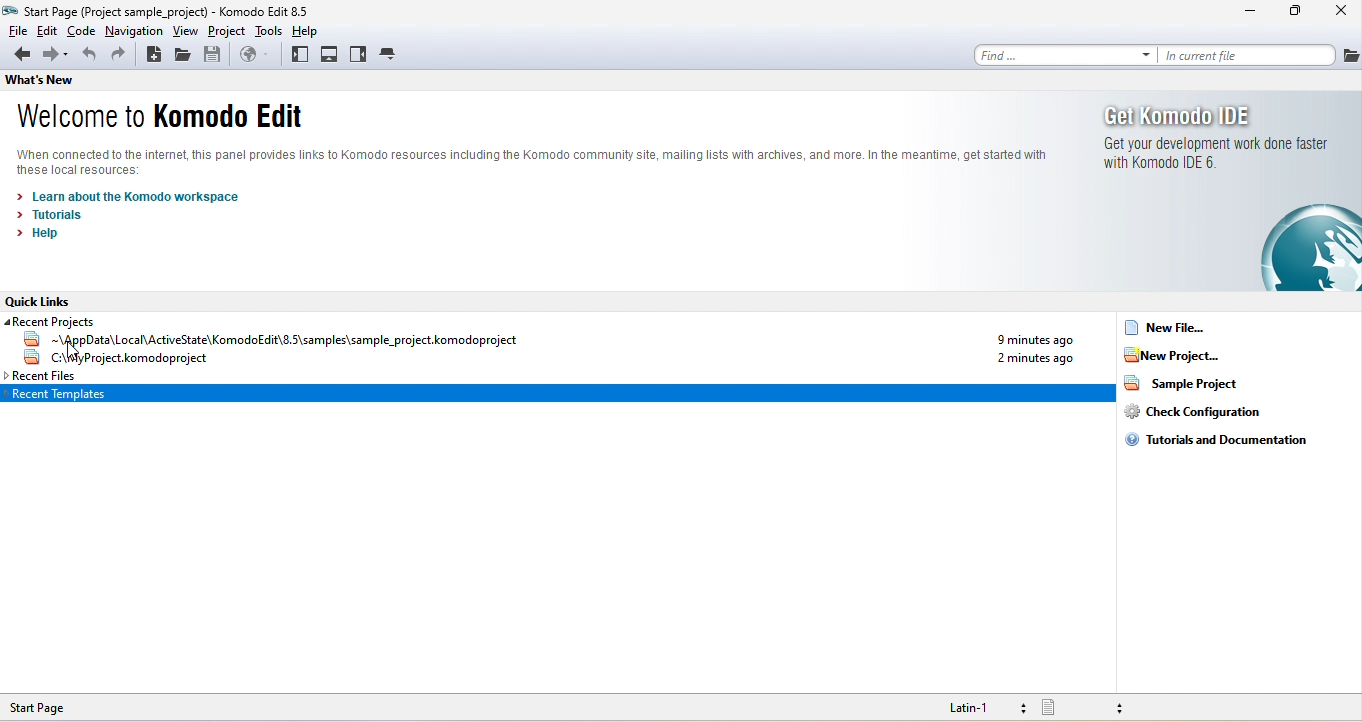 This screenshot has width=1362, height=722. I want to click on help, so click(35, 237).